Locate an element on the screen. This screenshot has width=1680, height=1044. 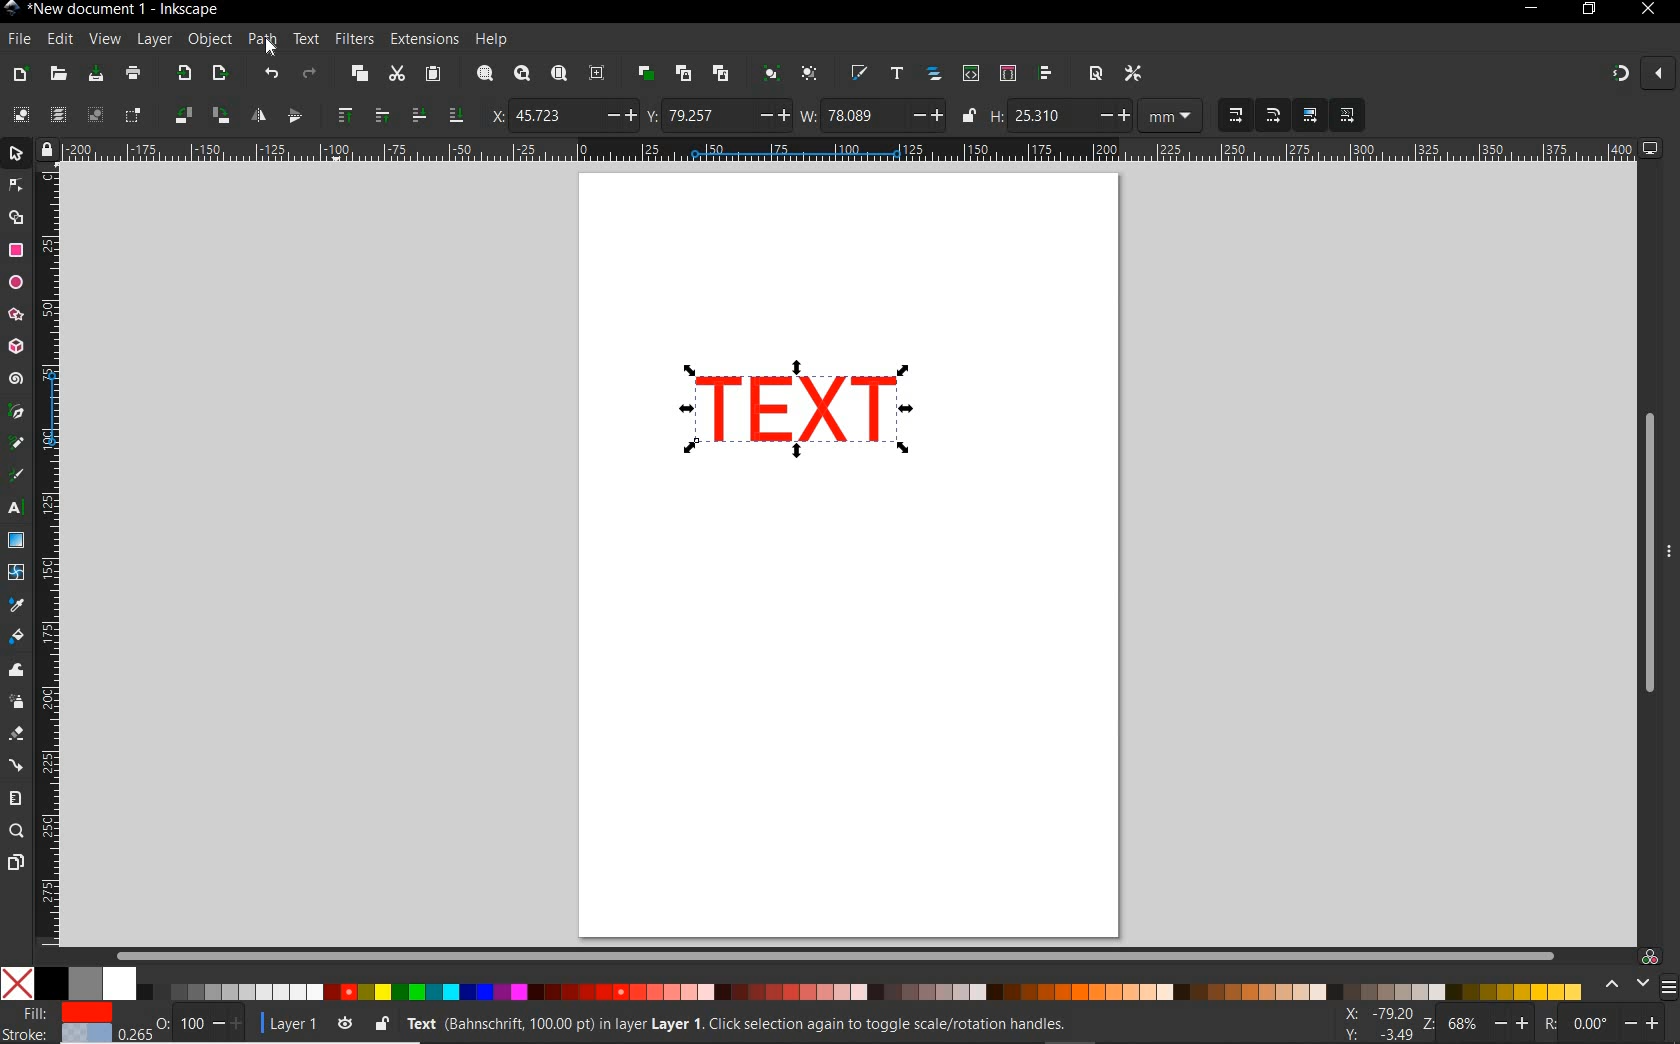
COPY is located at coordinates (359, 74).